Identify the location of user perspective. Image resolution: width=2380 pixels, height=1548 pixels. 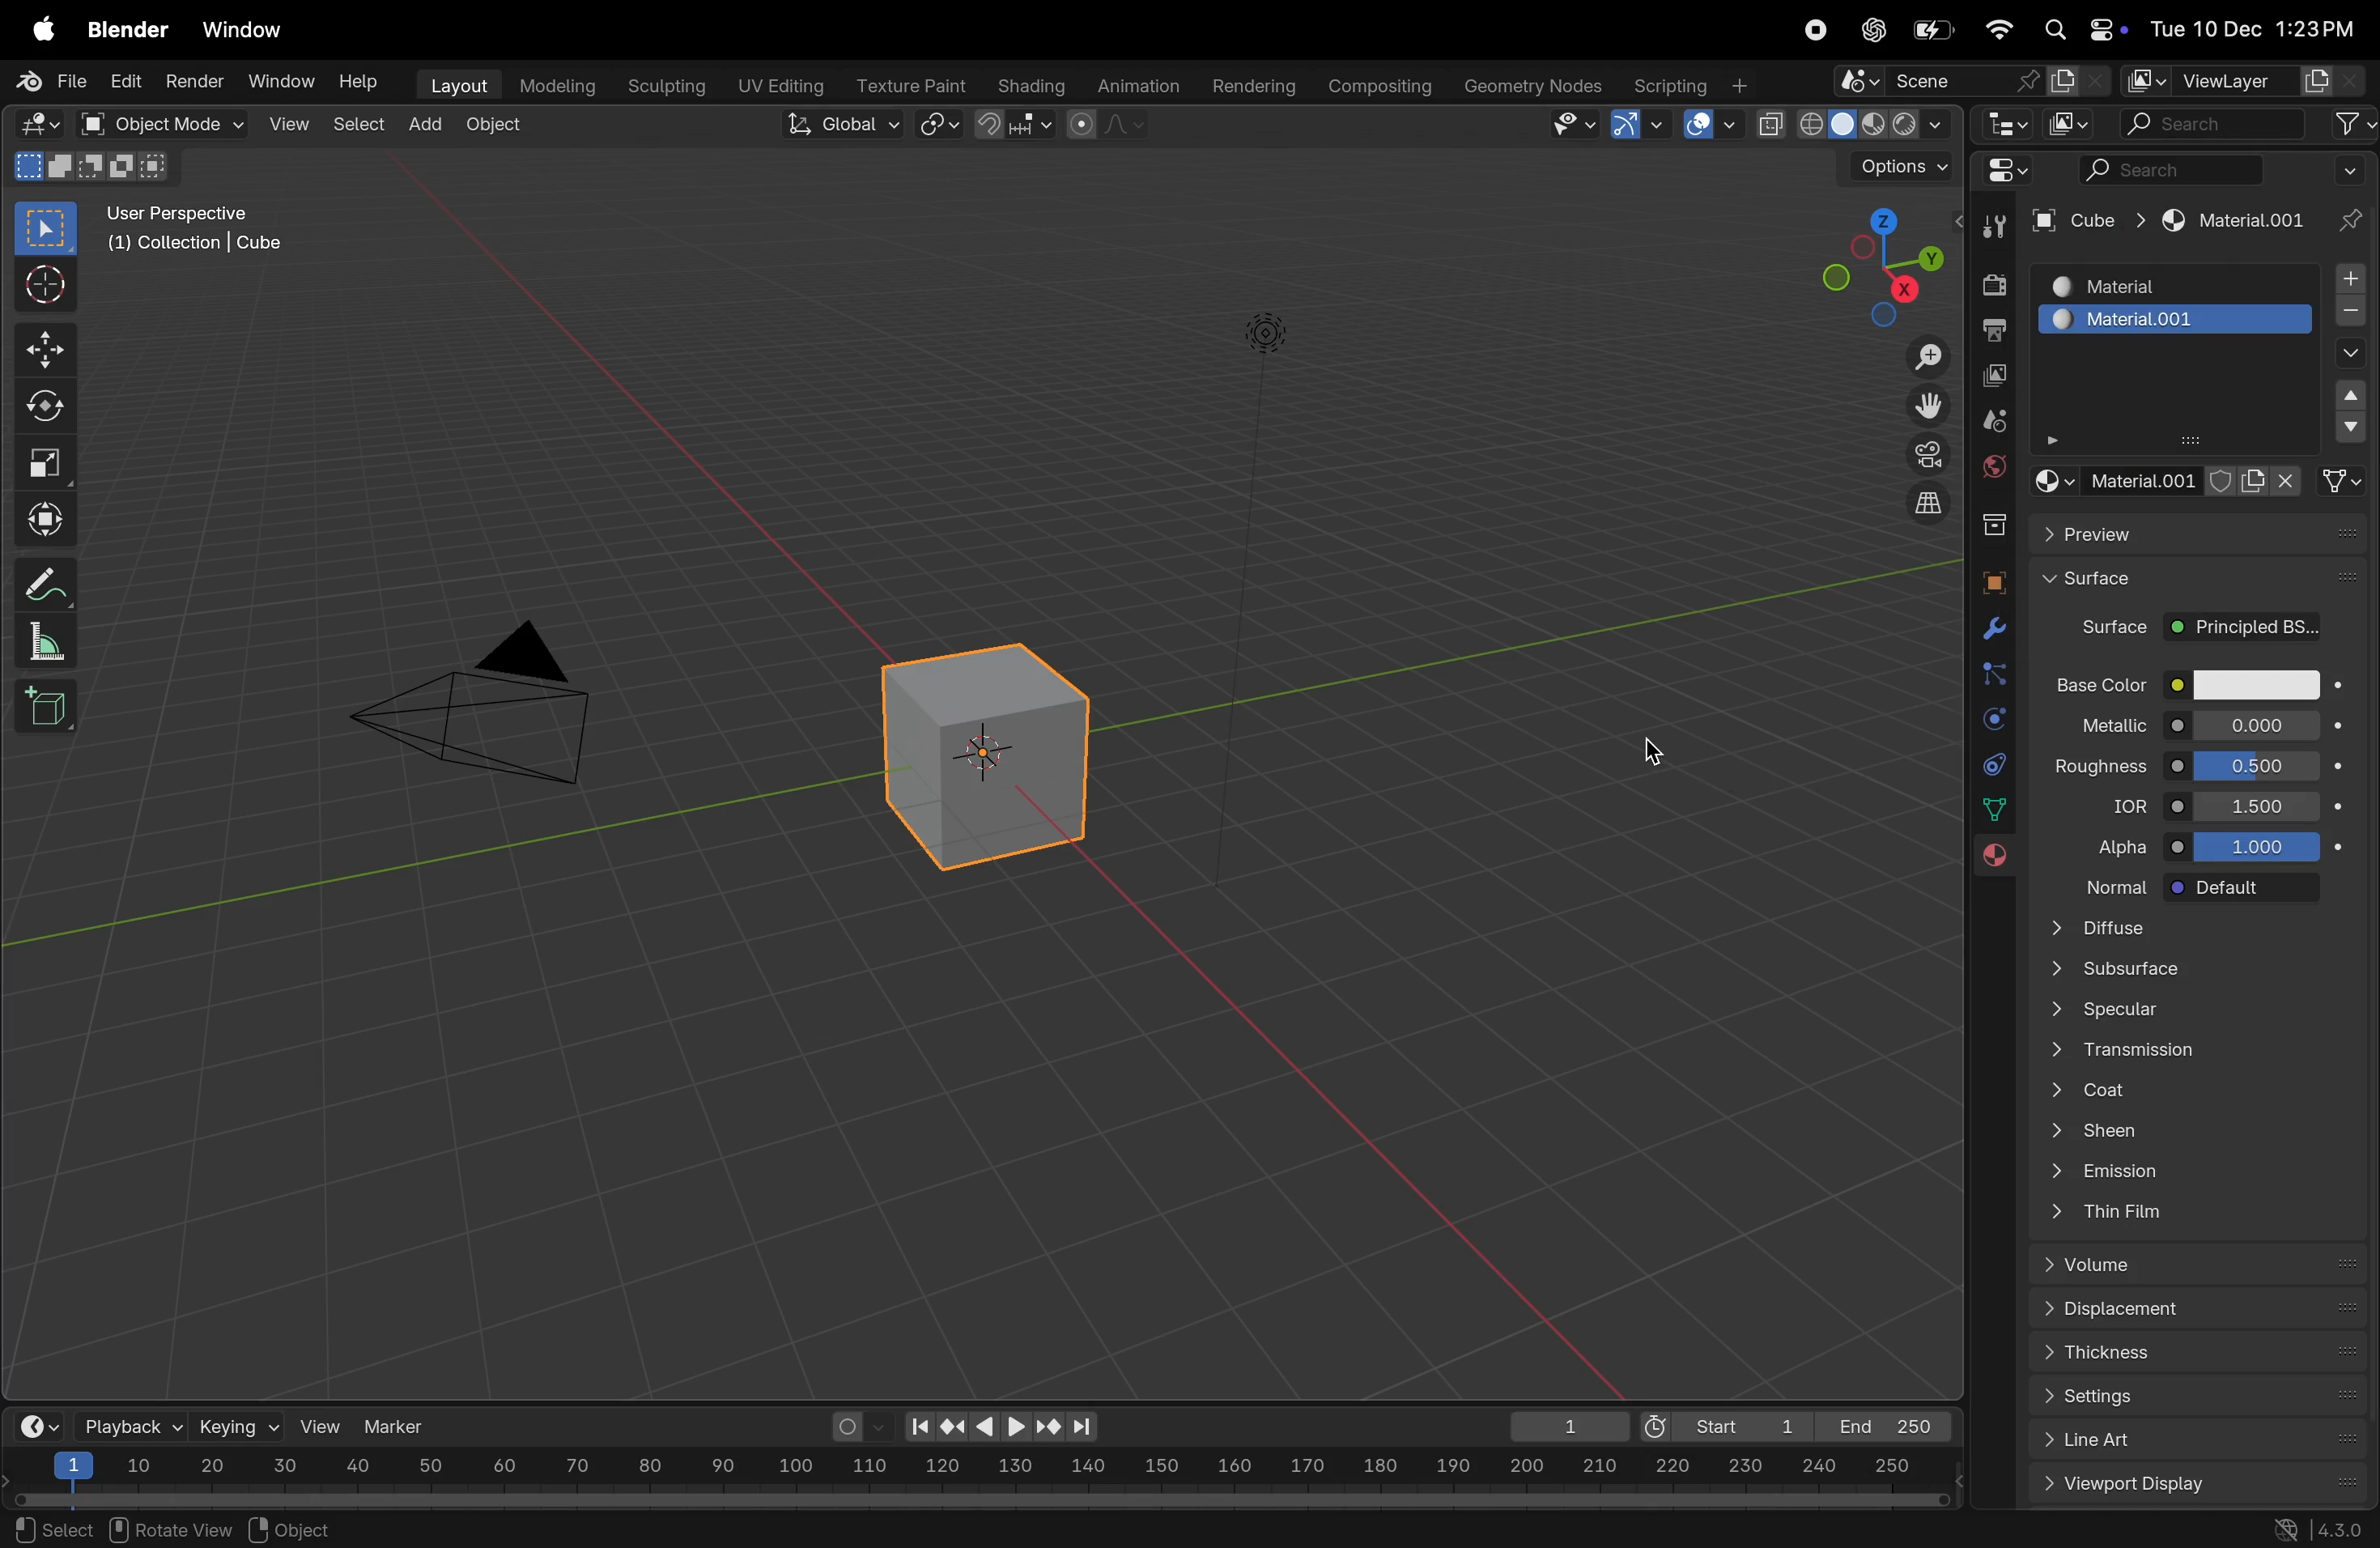
(207, 228).